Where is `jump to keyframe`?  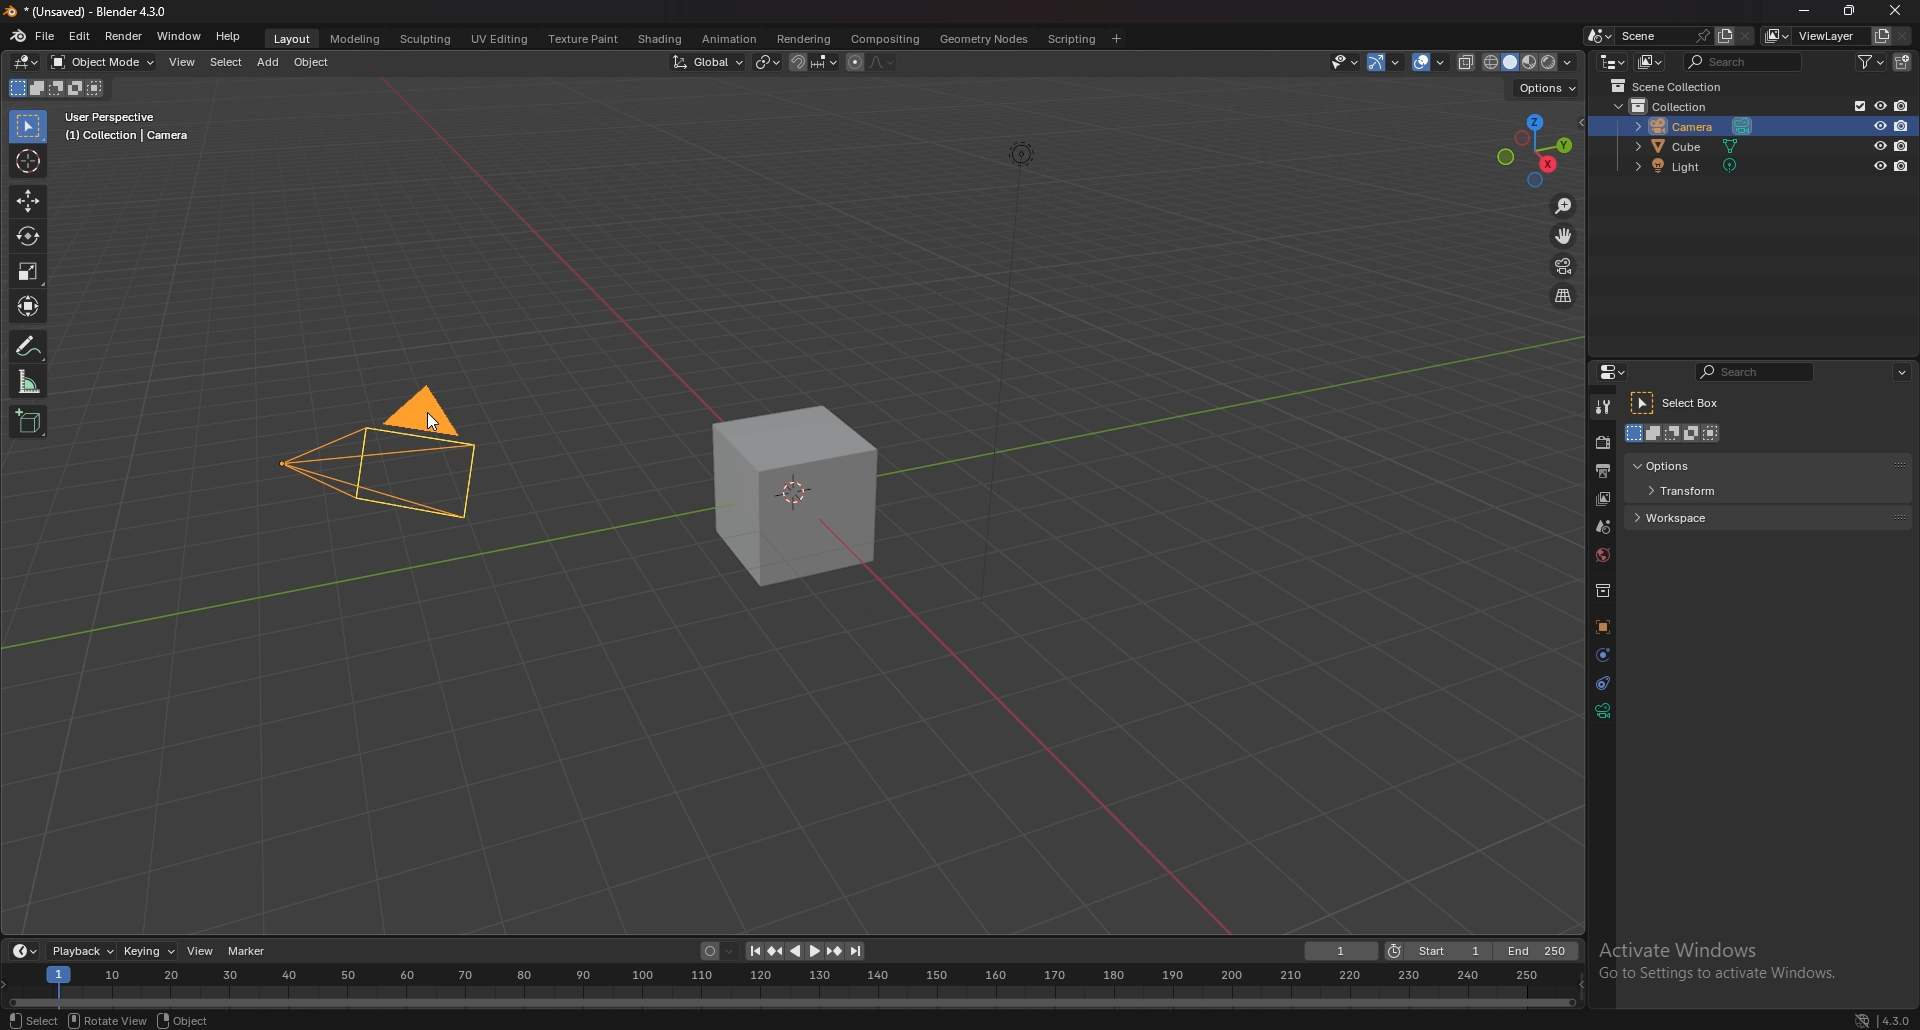
jump to keyframe is located at coordinates (774, 951).